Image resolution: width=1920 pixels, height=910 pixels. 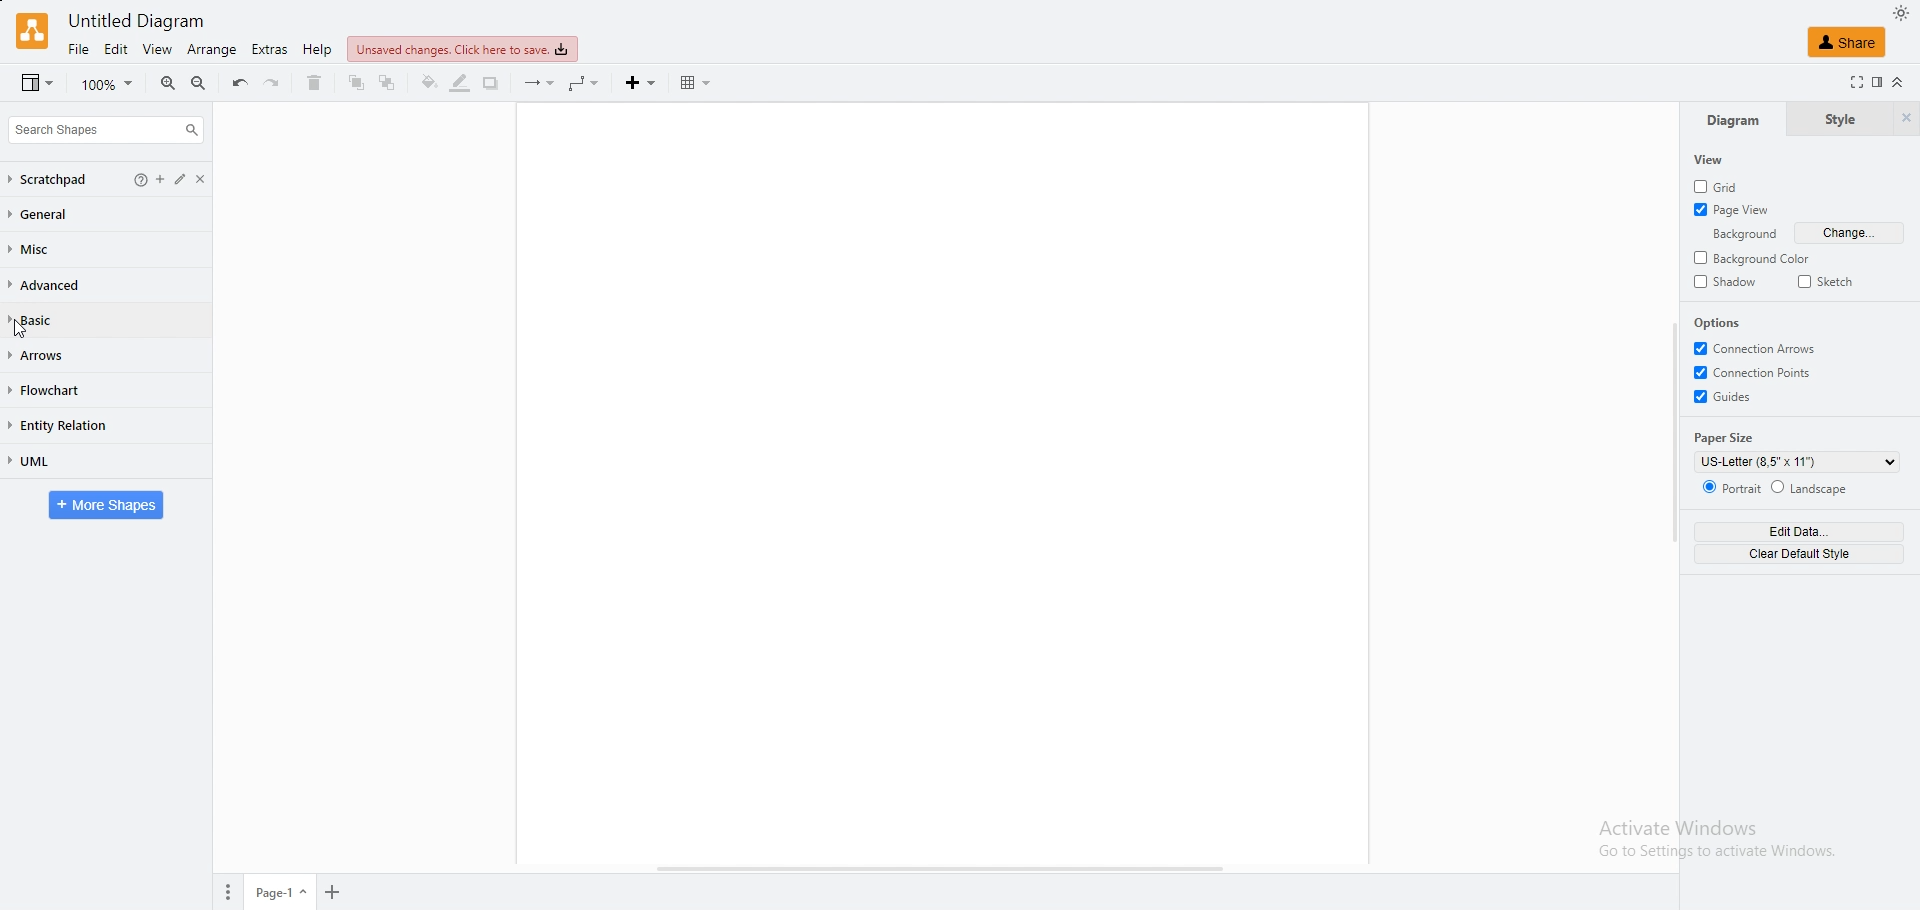 What do you see at coordinates (1724, 184) in the screenshot?
I see `grid` at bounding box center [1724, 184].